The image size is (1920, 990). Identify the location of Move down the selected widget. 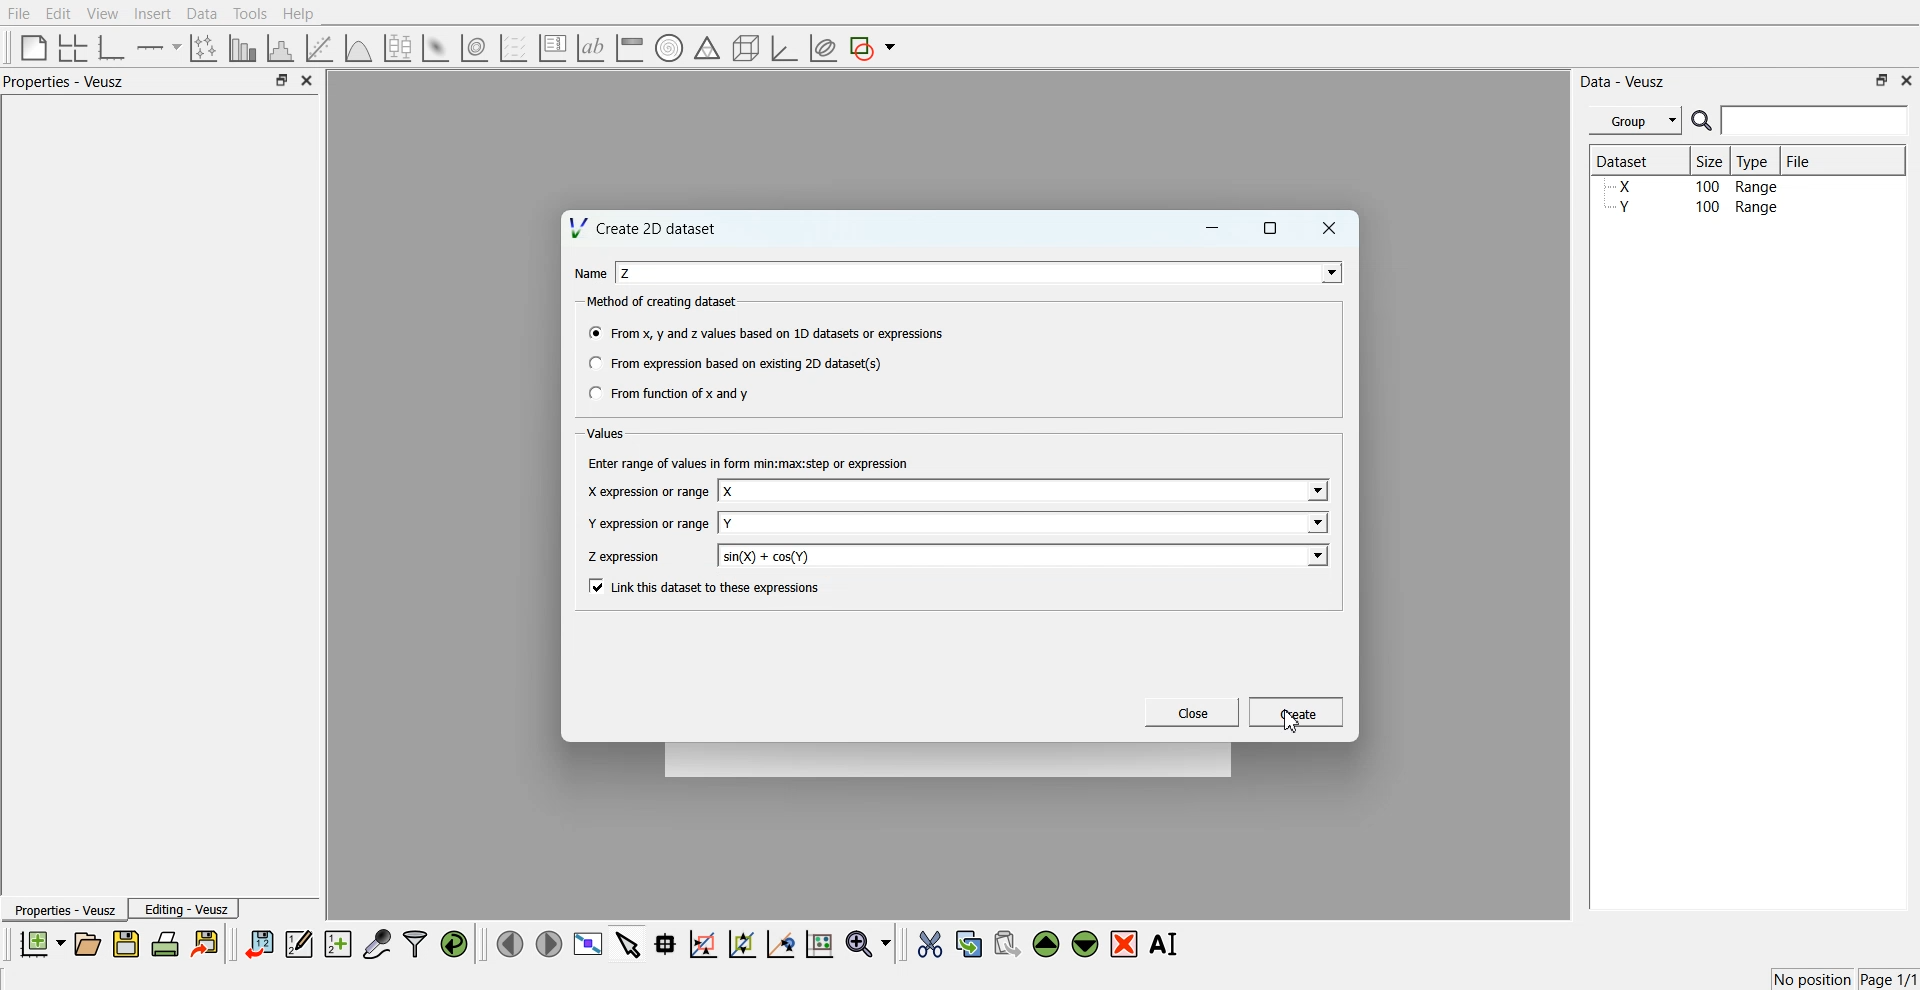
(1086, 944).